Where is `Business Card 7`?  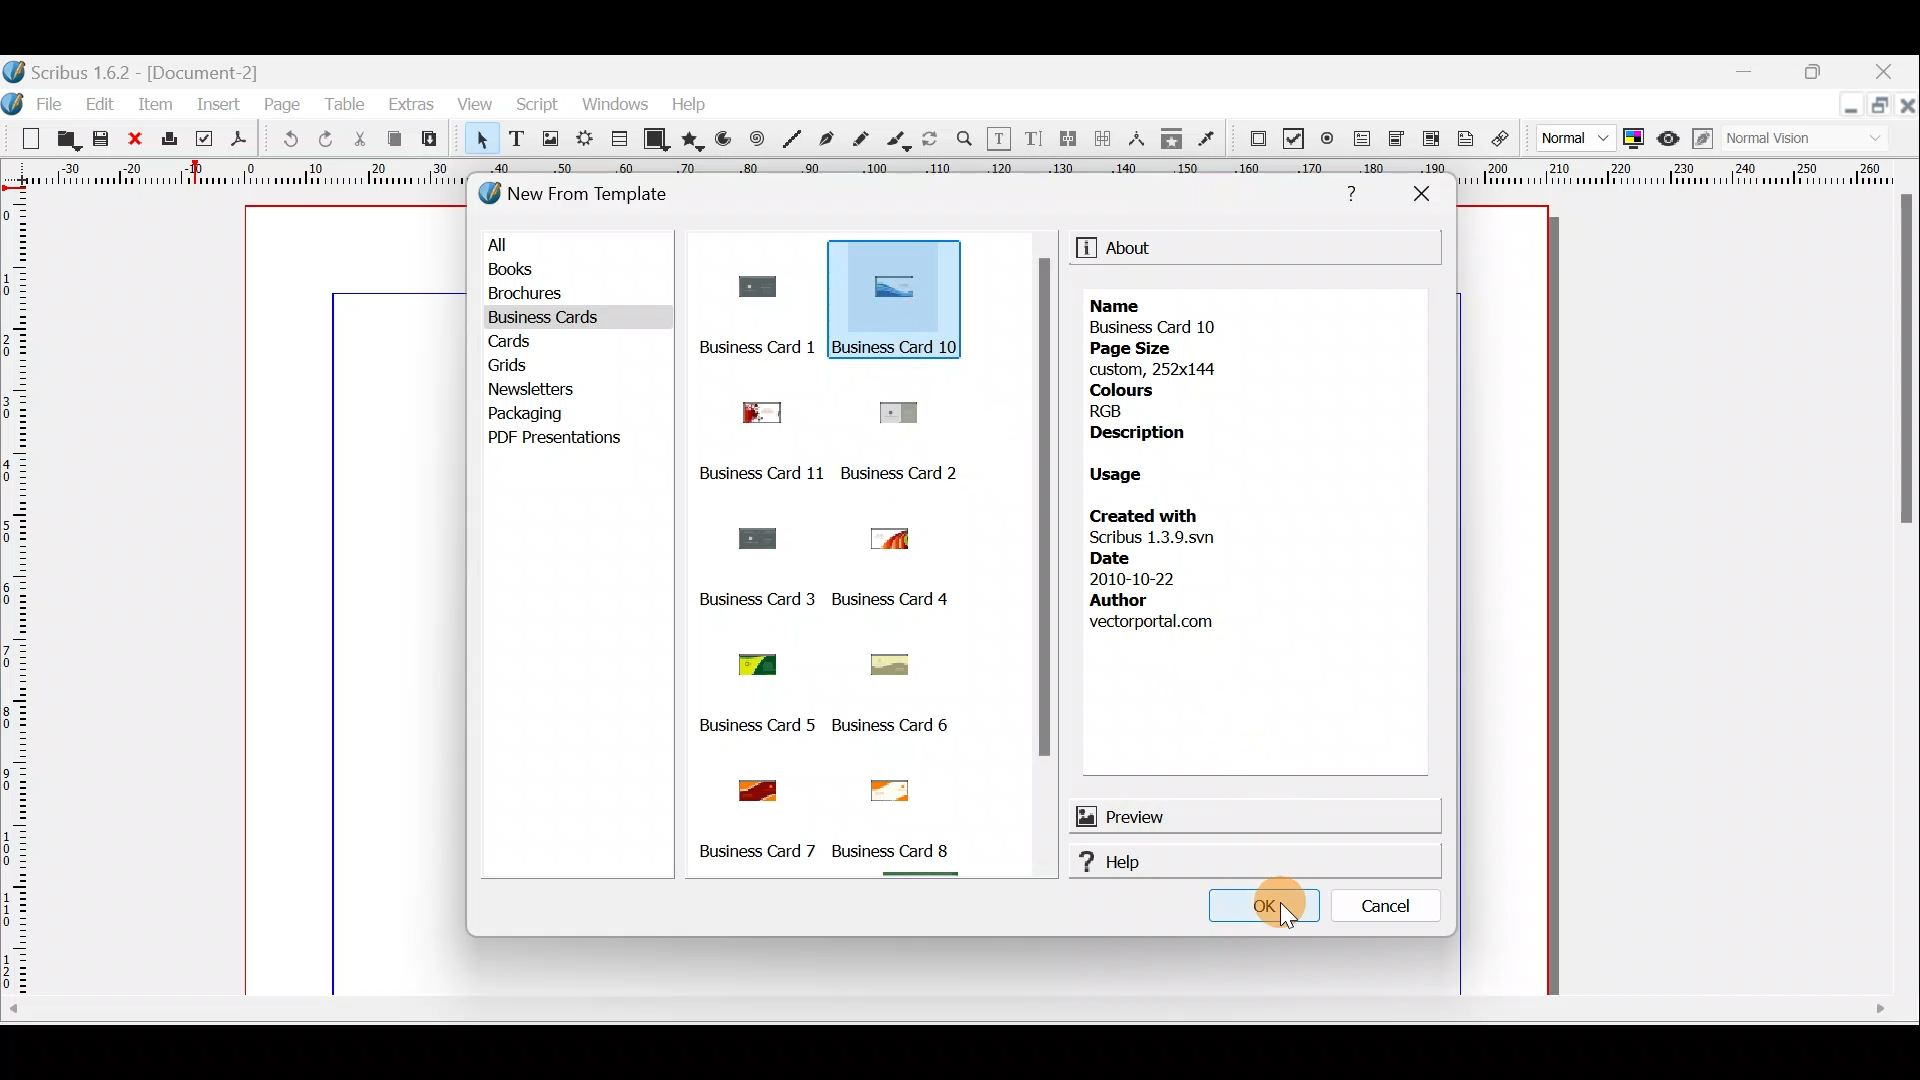 Business Card 7 is located at coordinates (756, 852).